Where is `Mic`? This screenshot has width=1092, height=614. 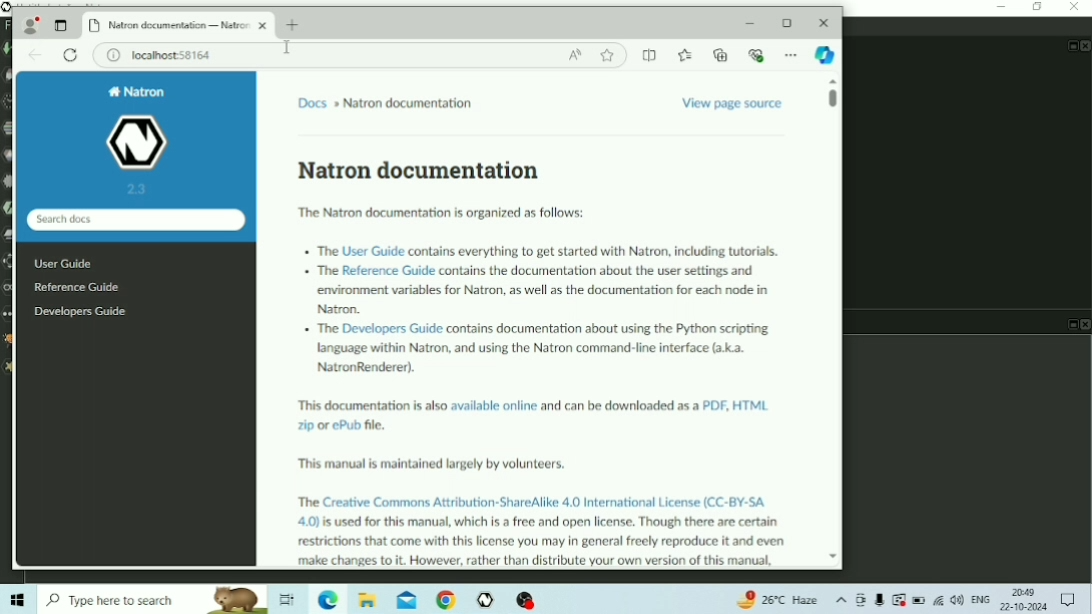 Mic is located at coordinates (880, 600).